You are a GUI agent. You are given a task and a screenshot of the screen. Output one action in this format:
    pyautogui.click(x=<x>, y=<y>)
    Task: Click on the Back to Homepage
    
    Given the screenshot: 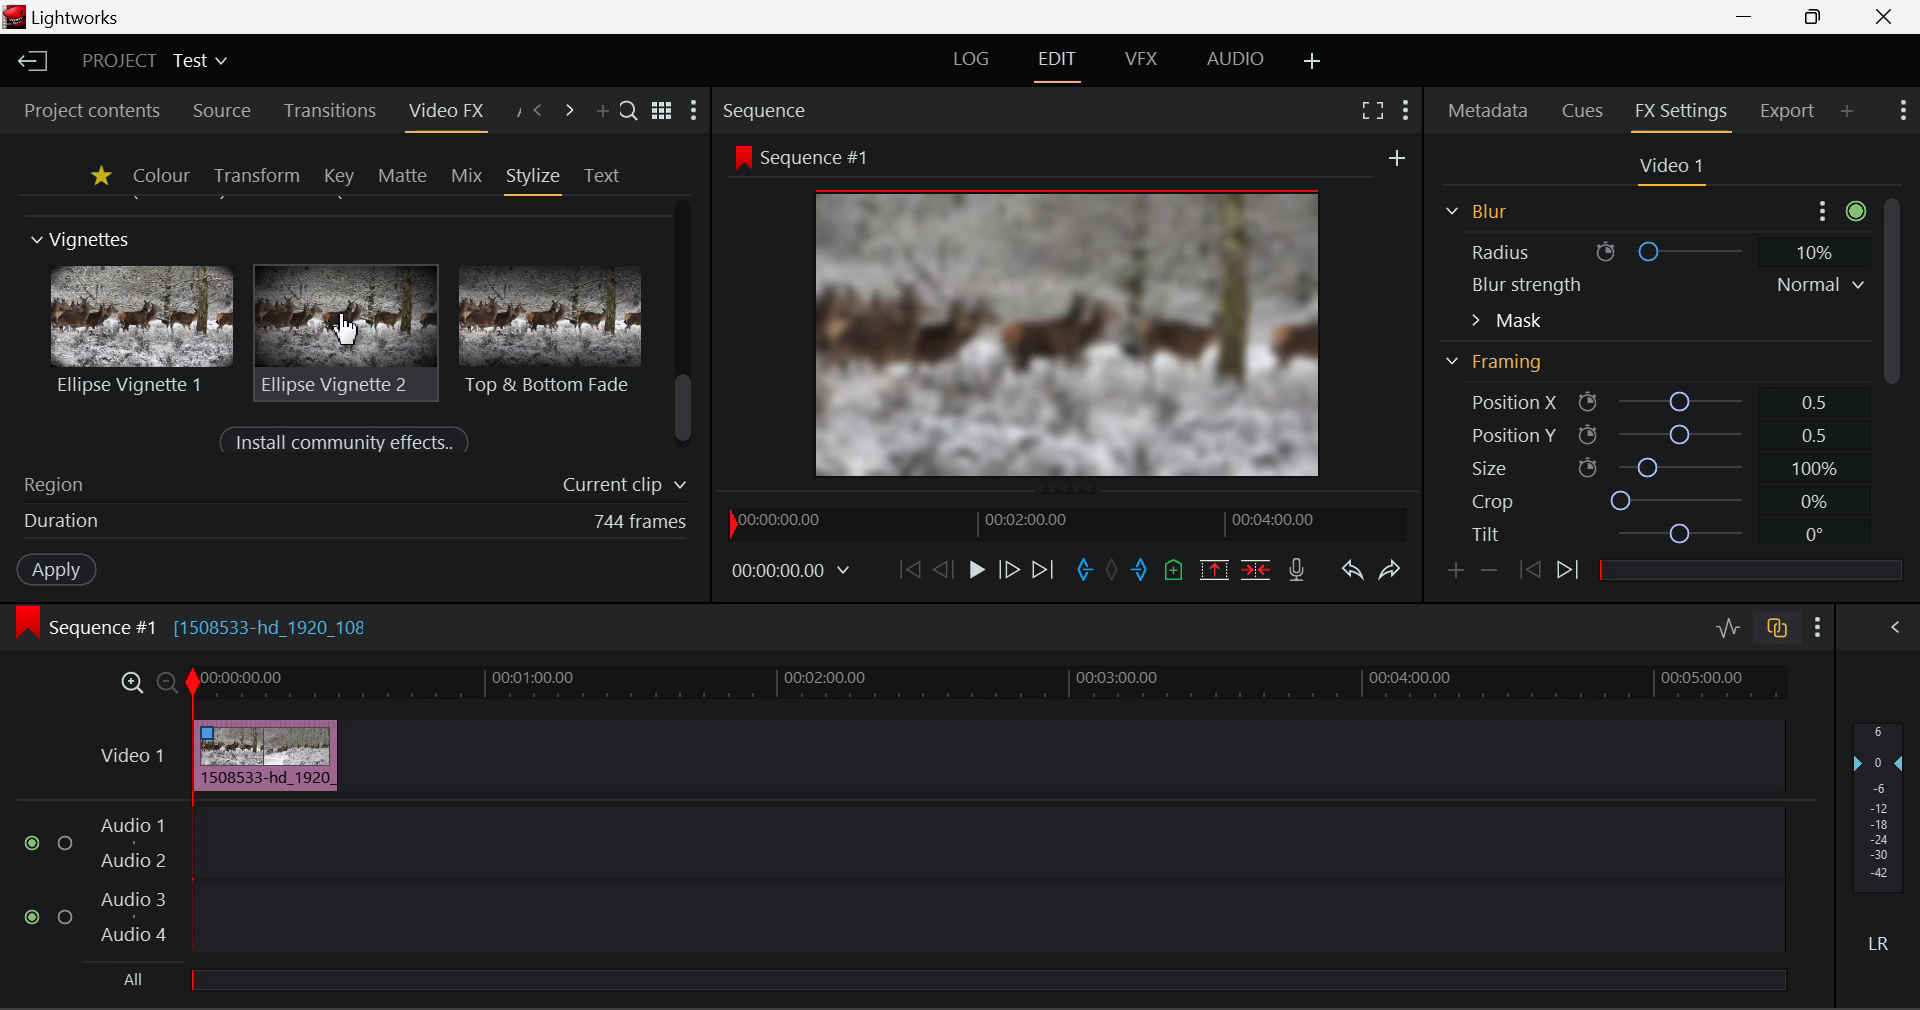 What is the action you would take?
    pyautogui.click(x=29, y=62)
    